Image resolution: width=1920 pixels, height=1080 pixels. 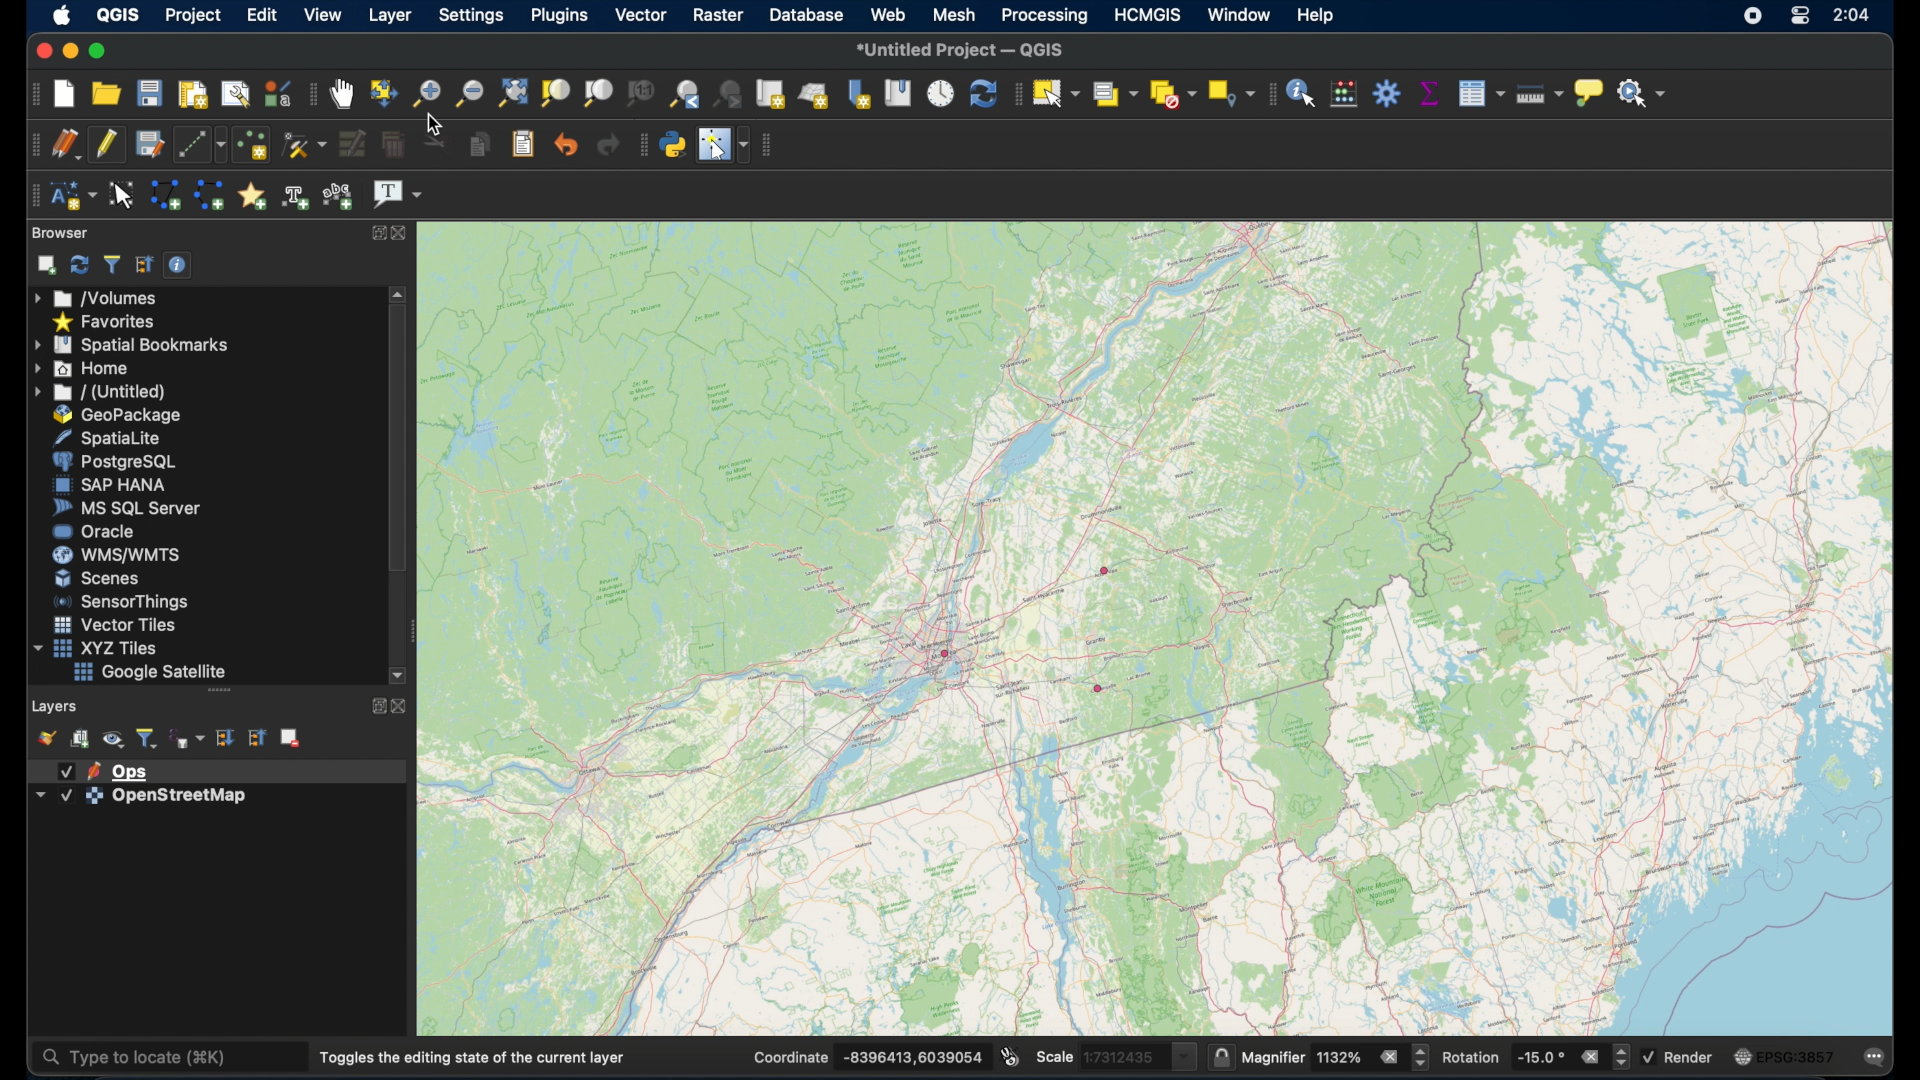 What do you see at coordinates (1589, 92) in the screenshot?
I see `show map tips` at bounding box center [1589, 92].